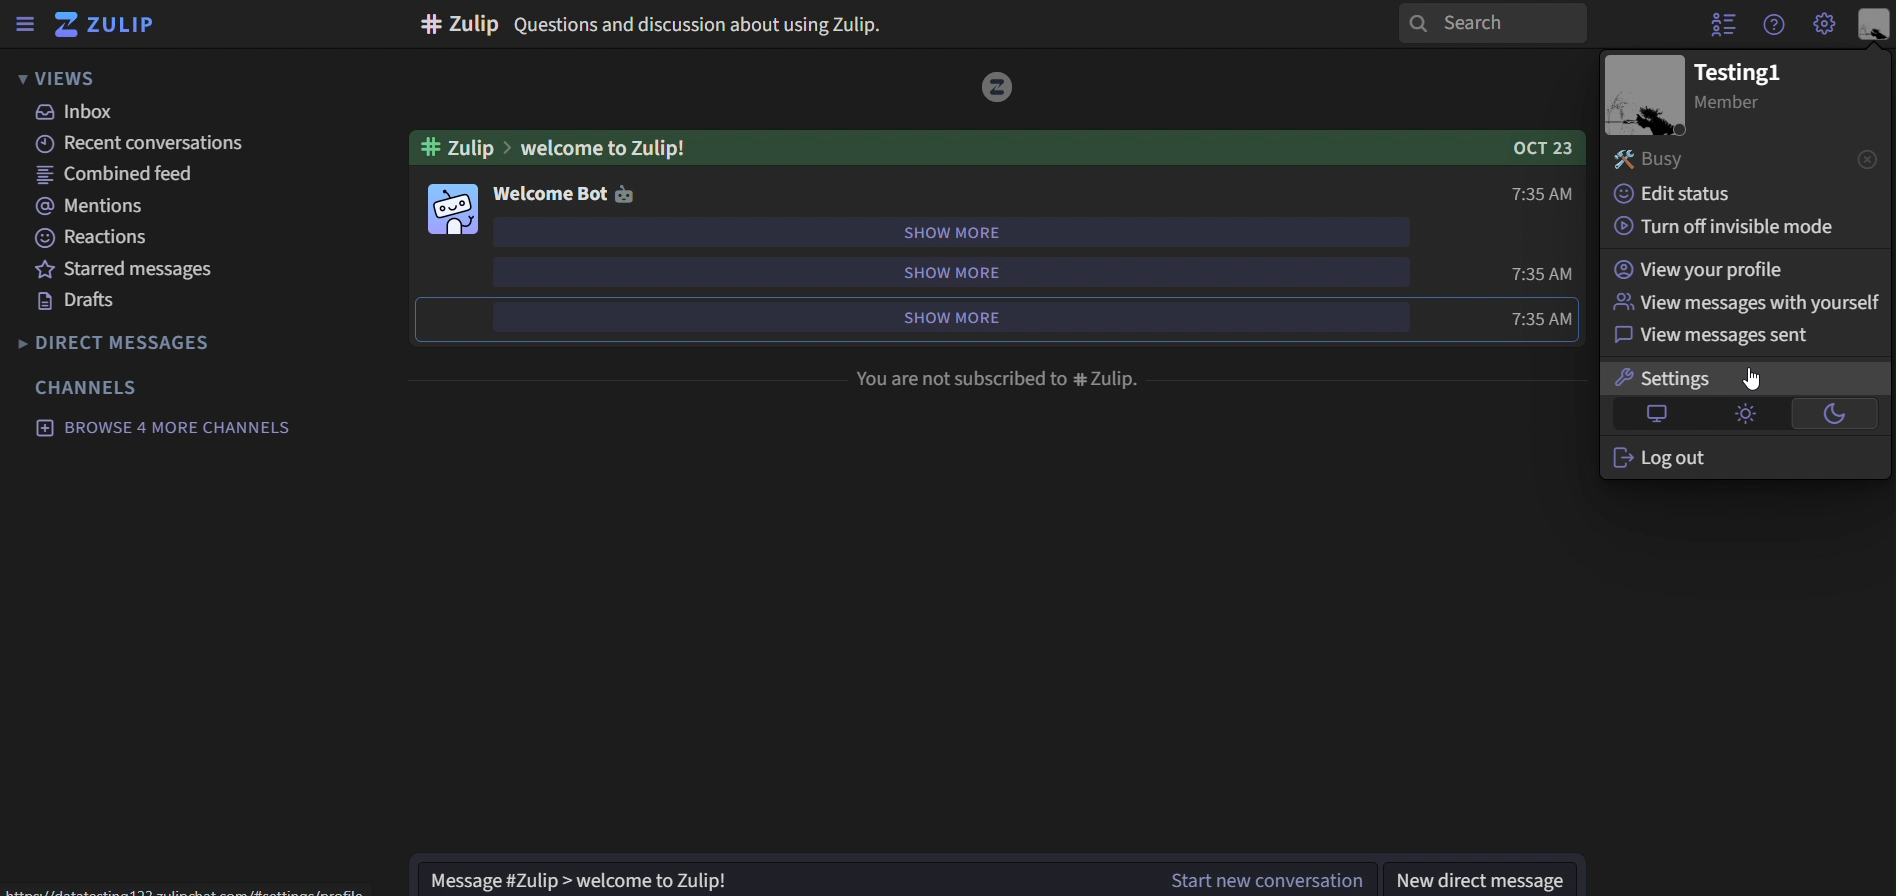 The width and height of the screenshot is (1896, 896). I want to click on welcome, so click(549, 192).